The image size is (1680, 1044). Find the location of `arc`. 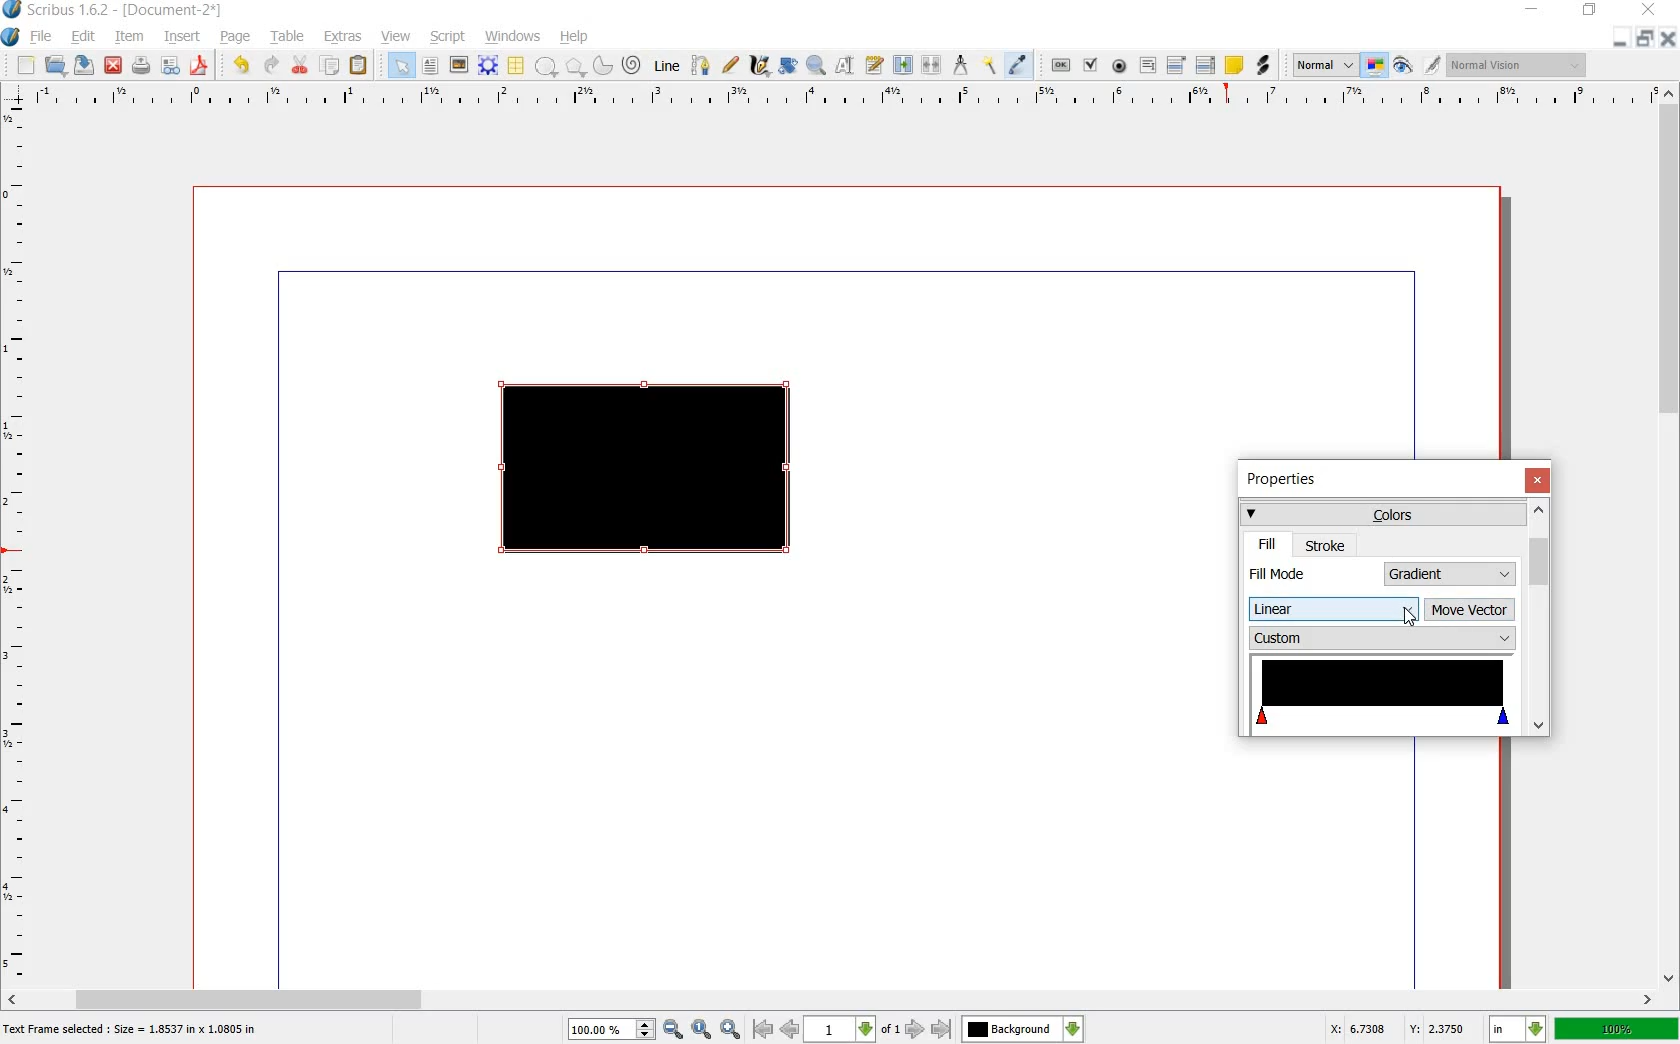

arc is located at coordinates (601, 64).